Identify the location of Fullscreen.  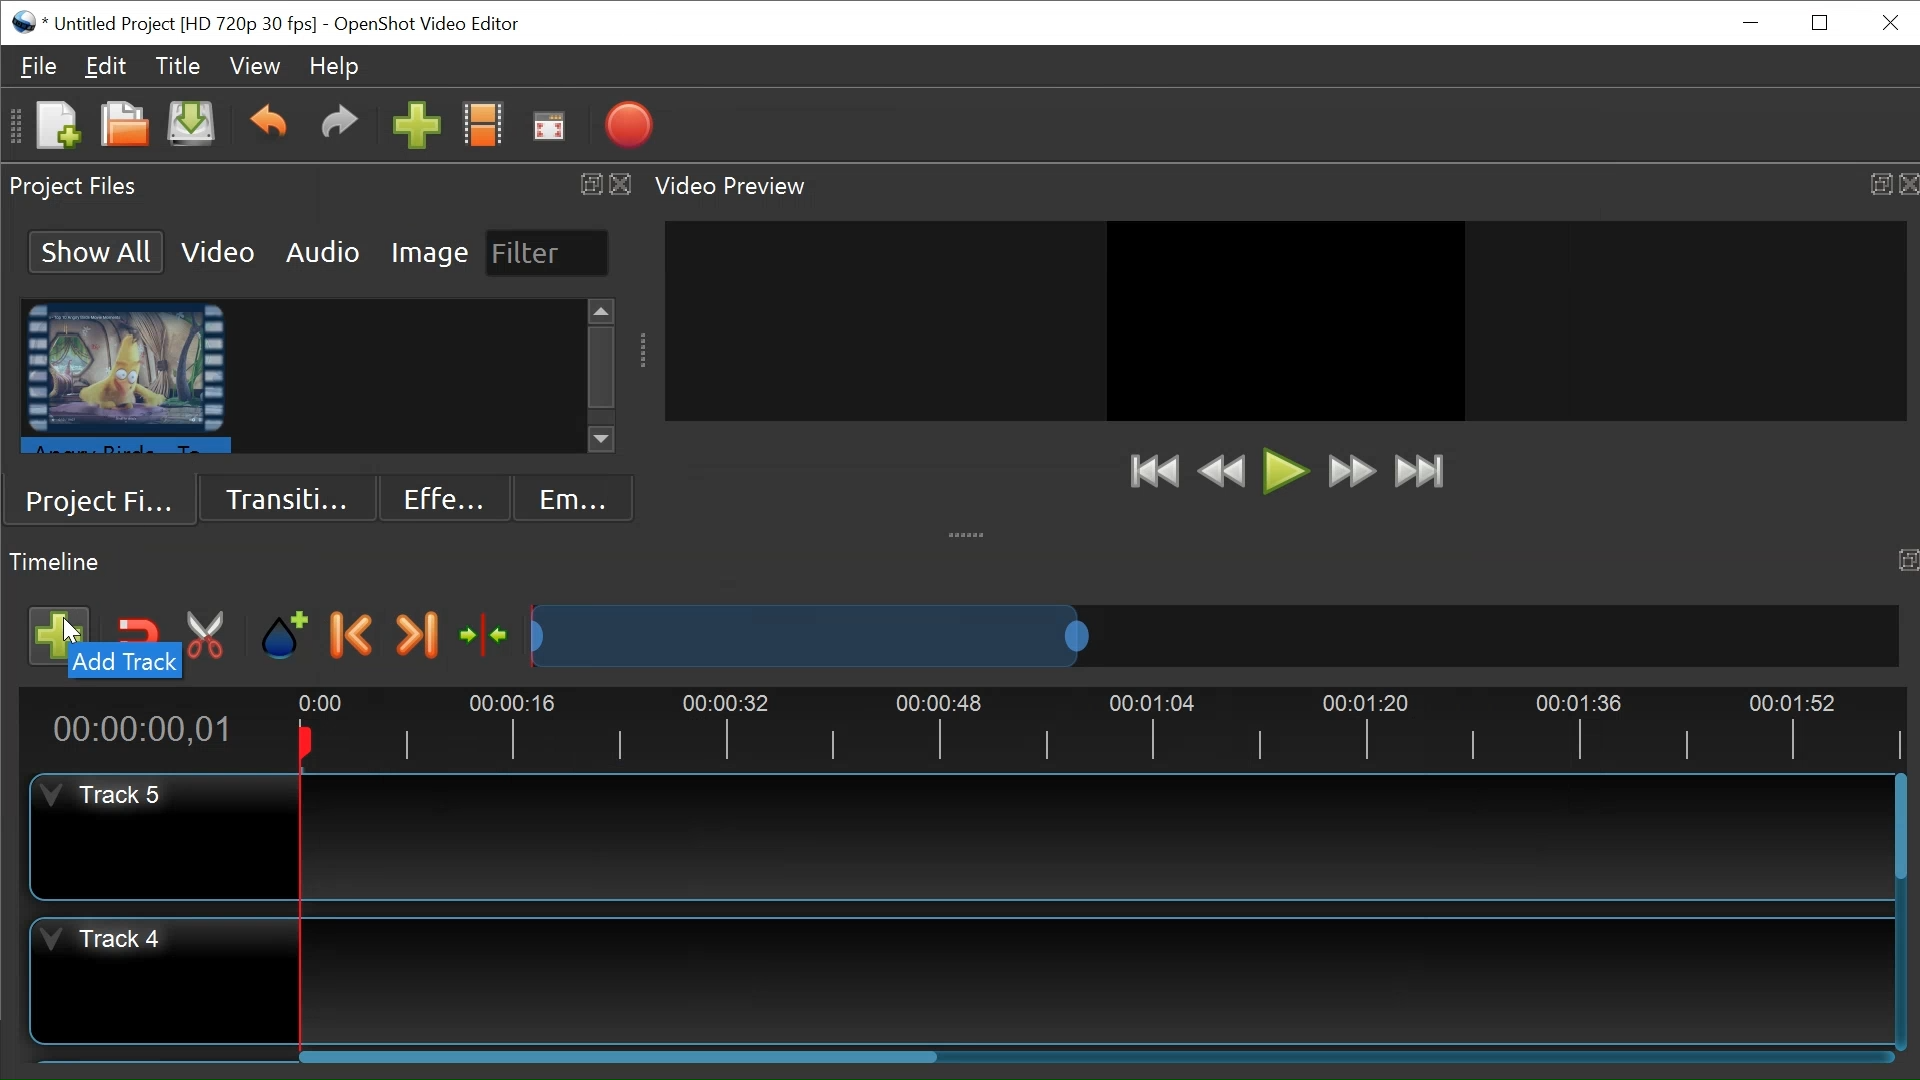
(549, 125).